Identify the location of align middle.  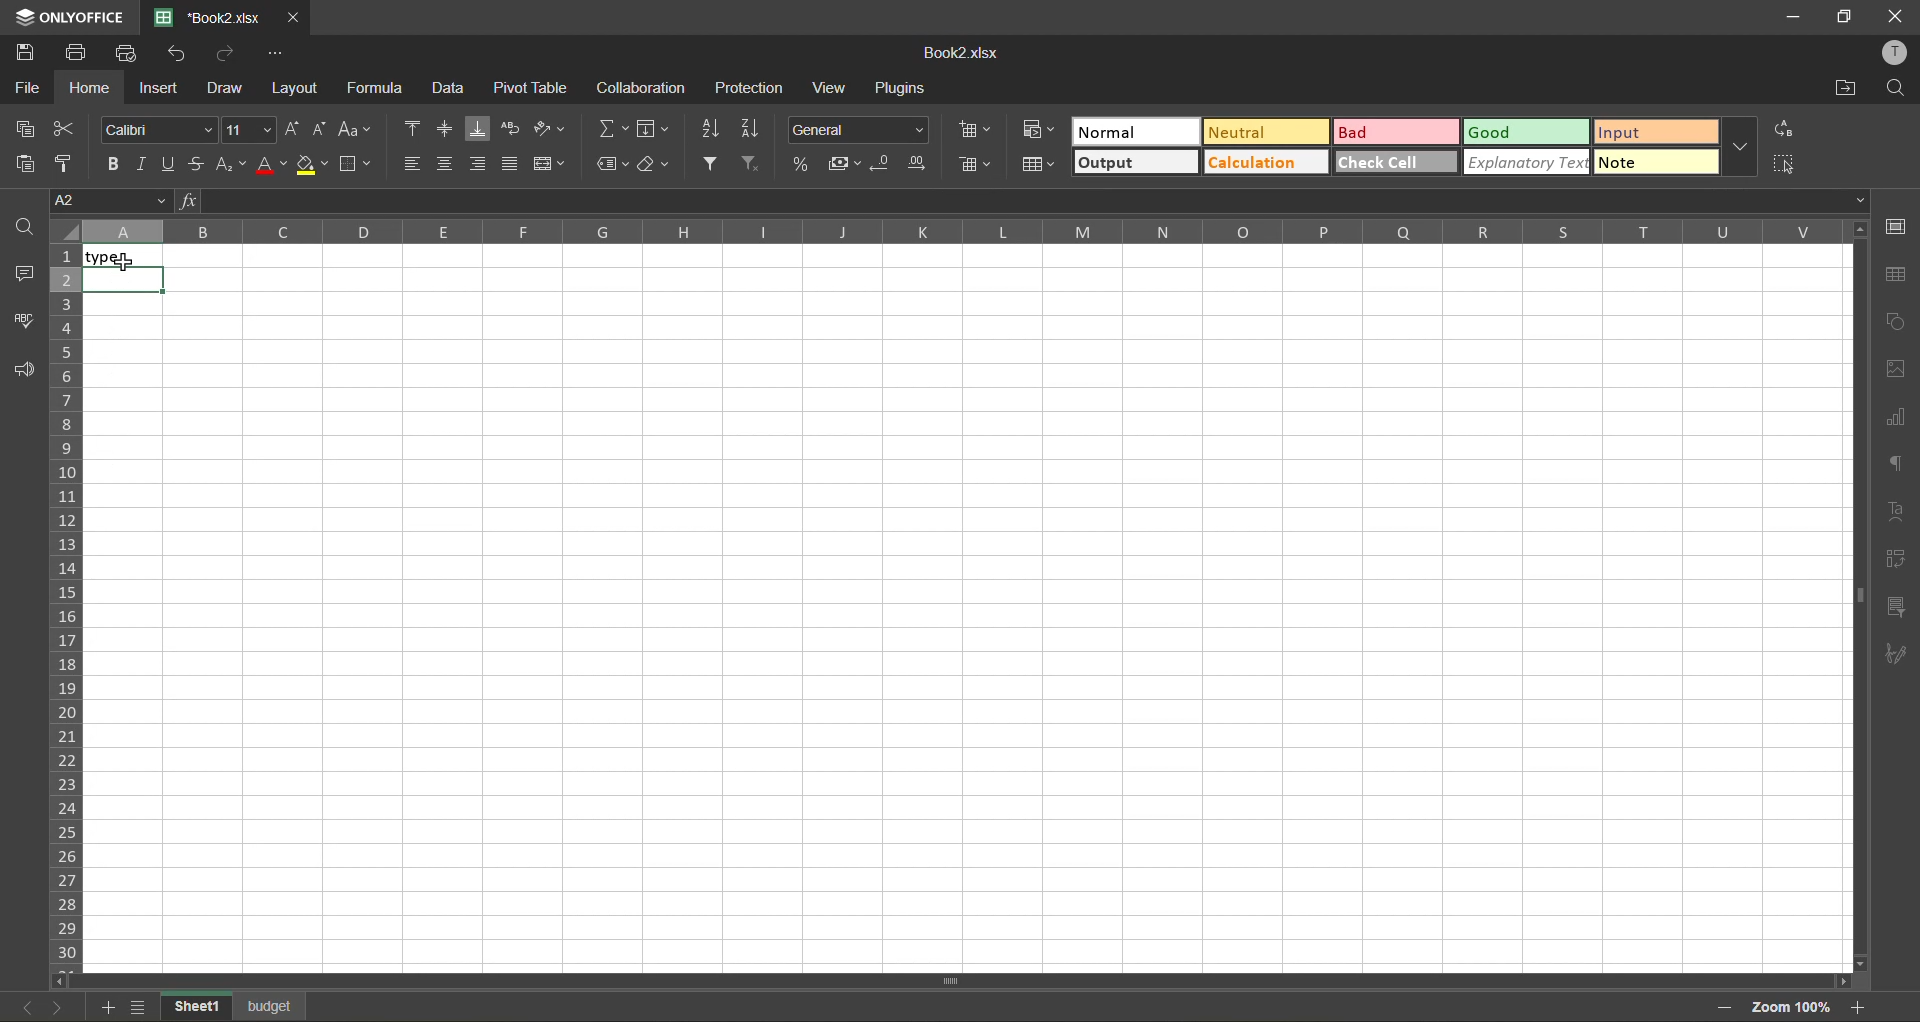
(450, 129).